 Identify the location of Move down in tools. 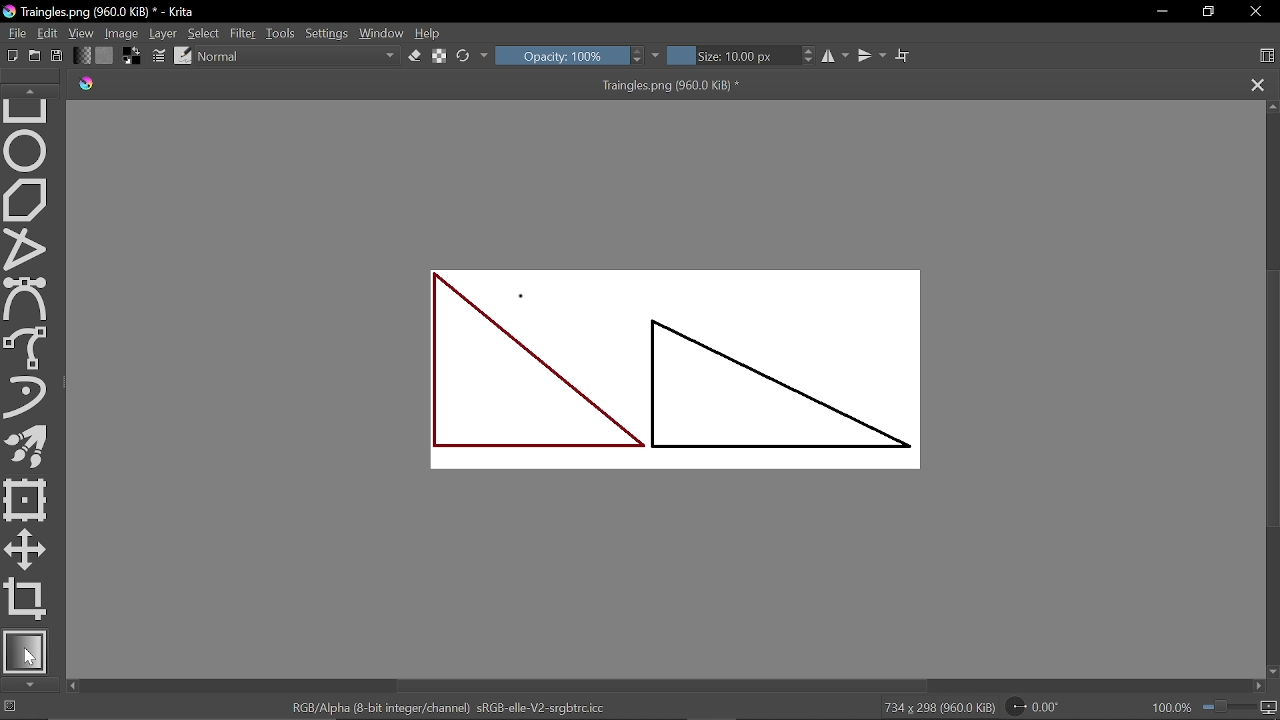
(32, 685).